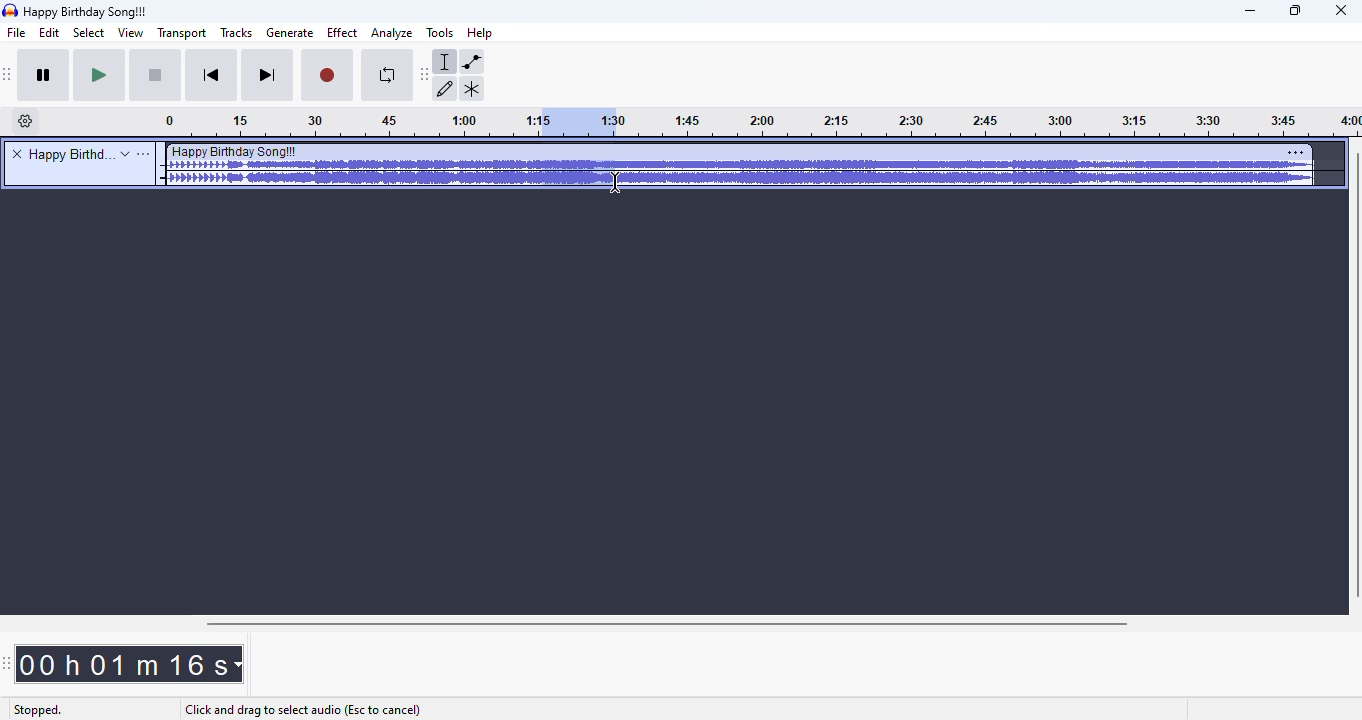  Describe the element at coordinates (89, 33) in the screenshot. I see `select` at that location.